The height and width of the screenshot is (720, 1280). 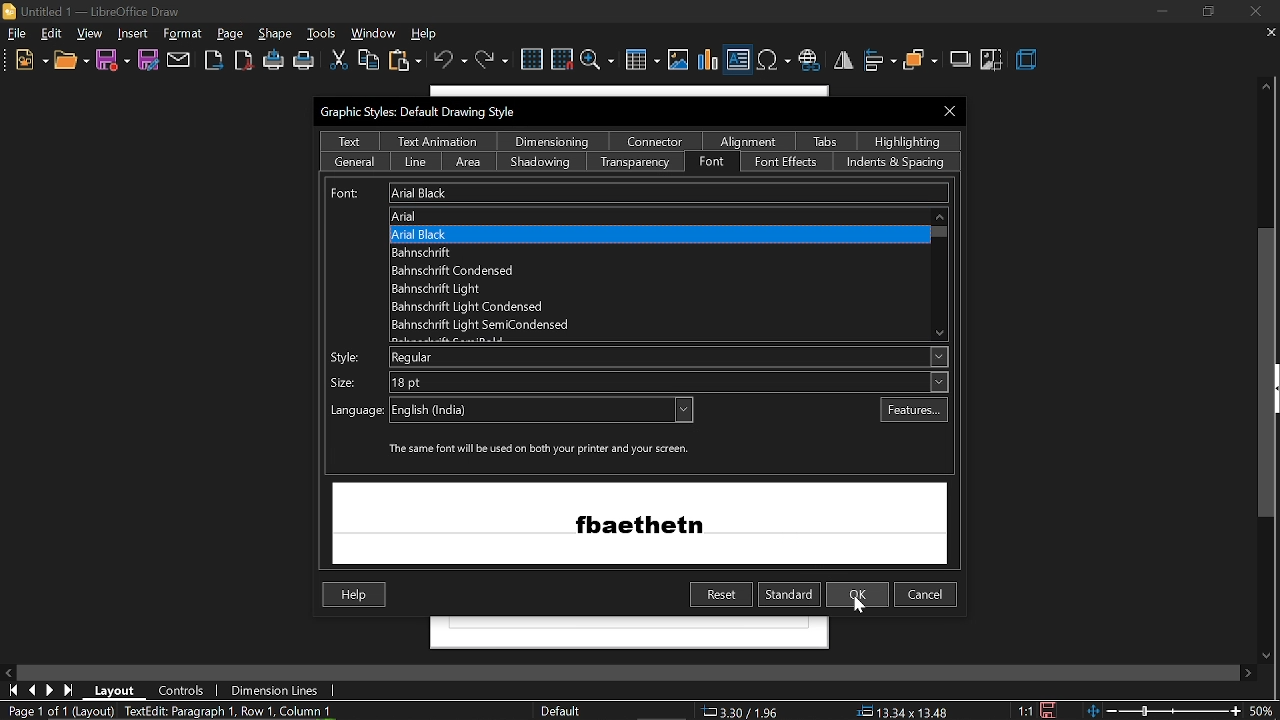 What do you see at coordinates (338, 62) in the screenshot?
I see `cut ` at bounding box center [338, 62].